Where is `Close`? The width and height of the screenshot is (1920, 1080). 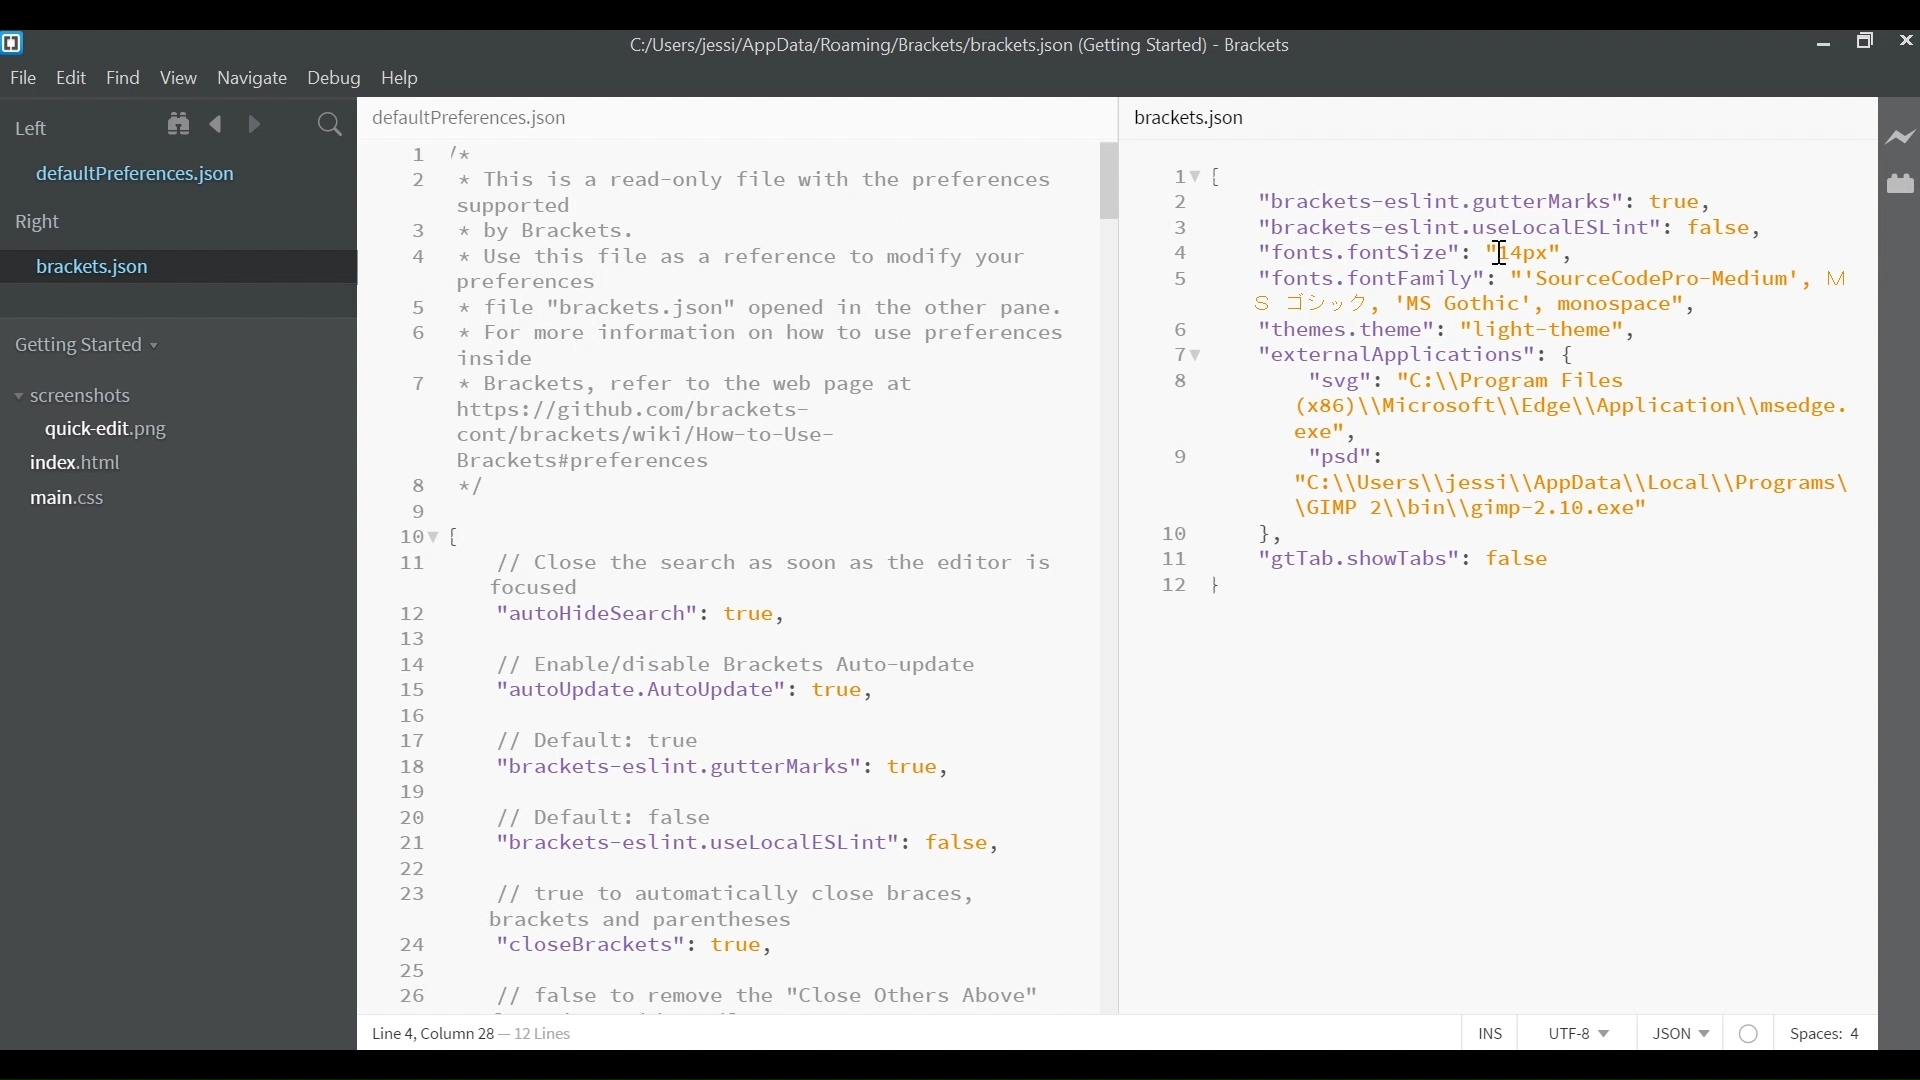 Close is located at coordinates (1904, 39).